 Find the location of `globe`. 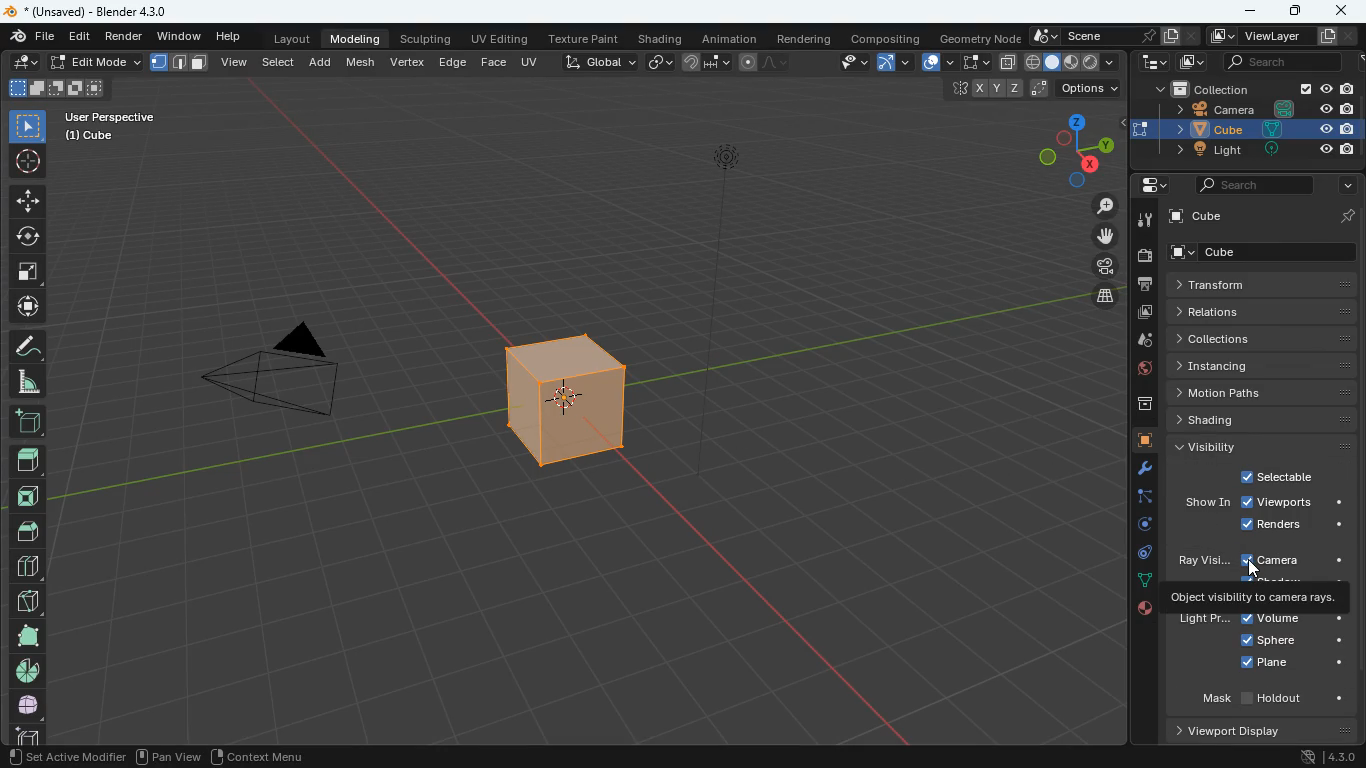

globe is located at coordinates (26, 707).